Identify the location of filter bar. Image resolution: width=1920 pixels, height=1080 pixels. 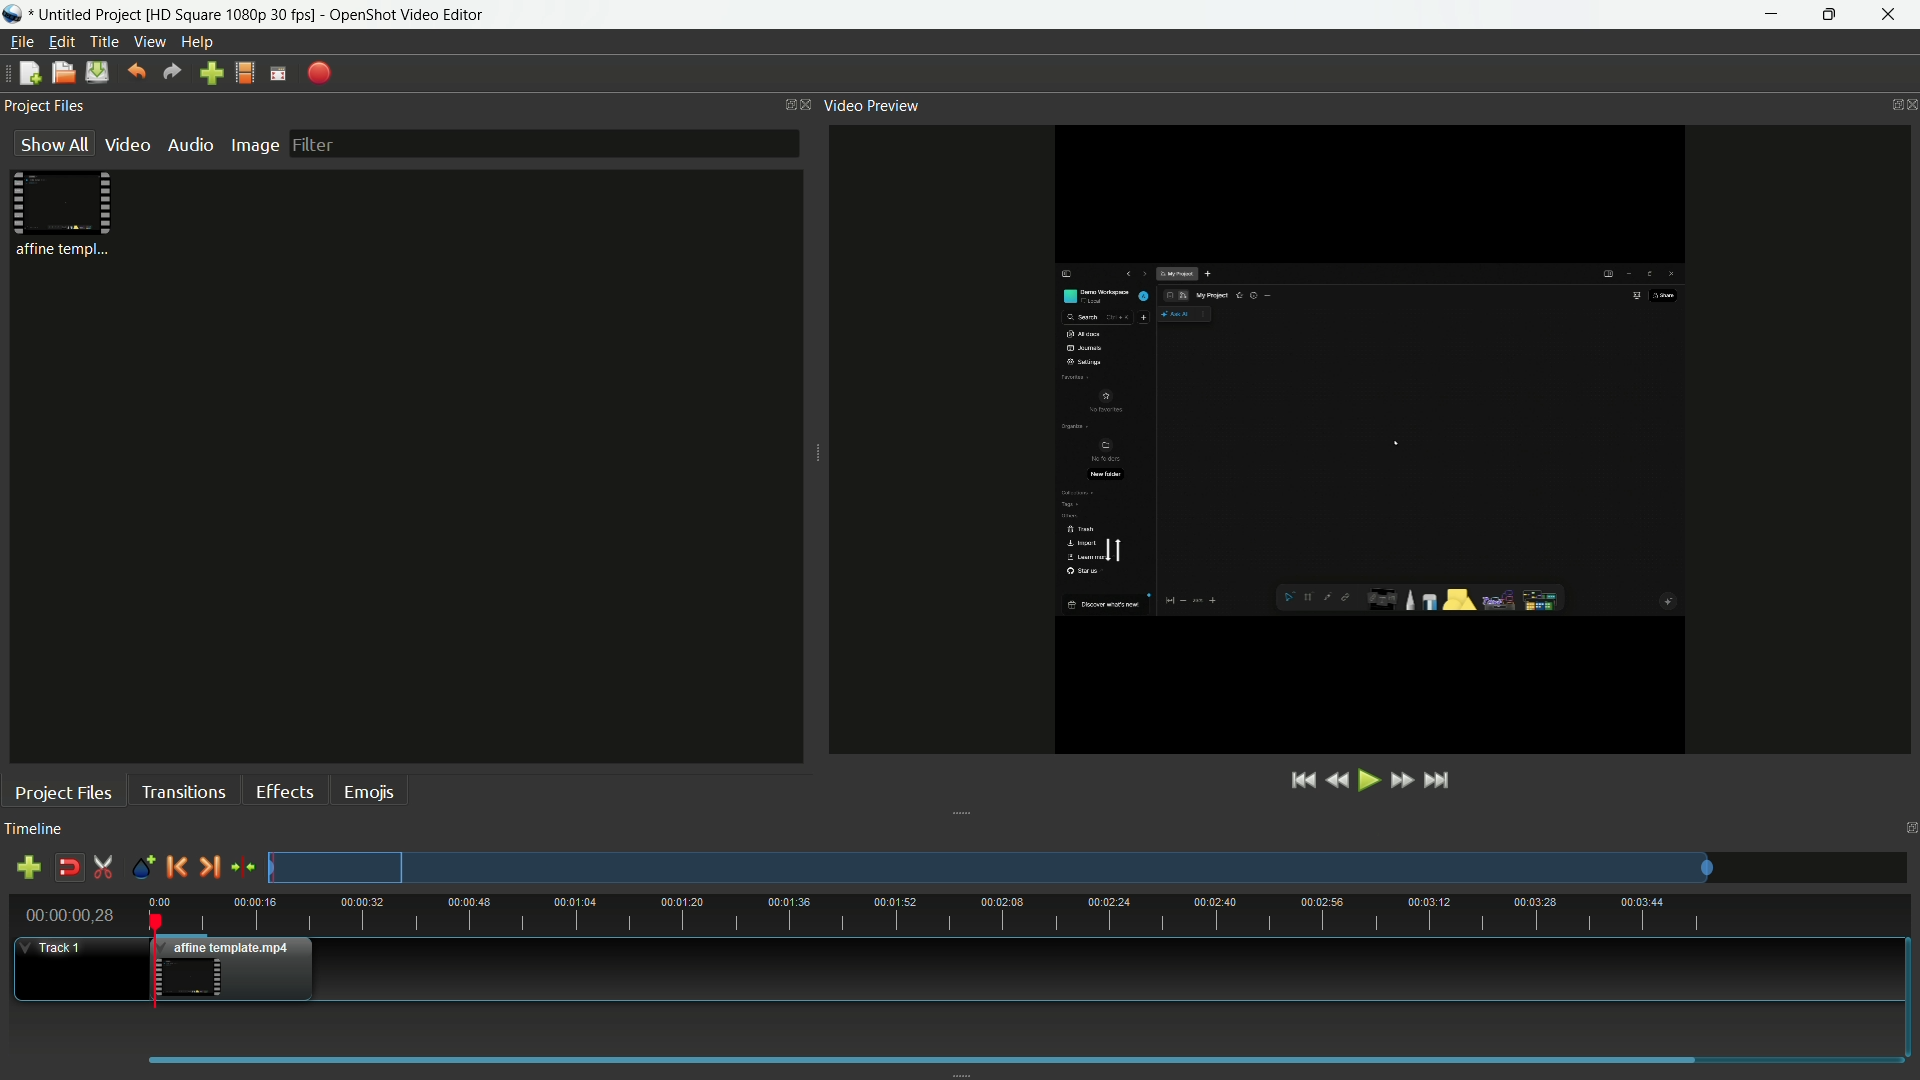
(542, 143).